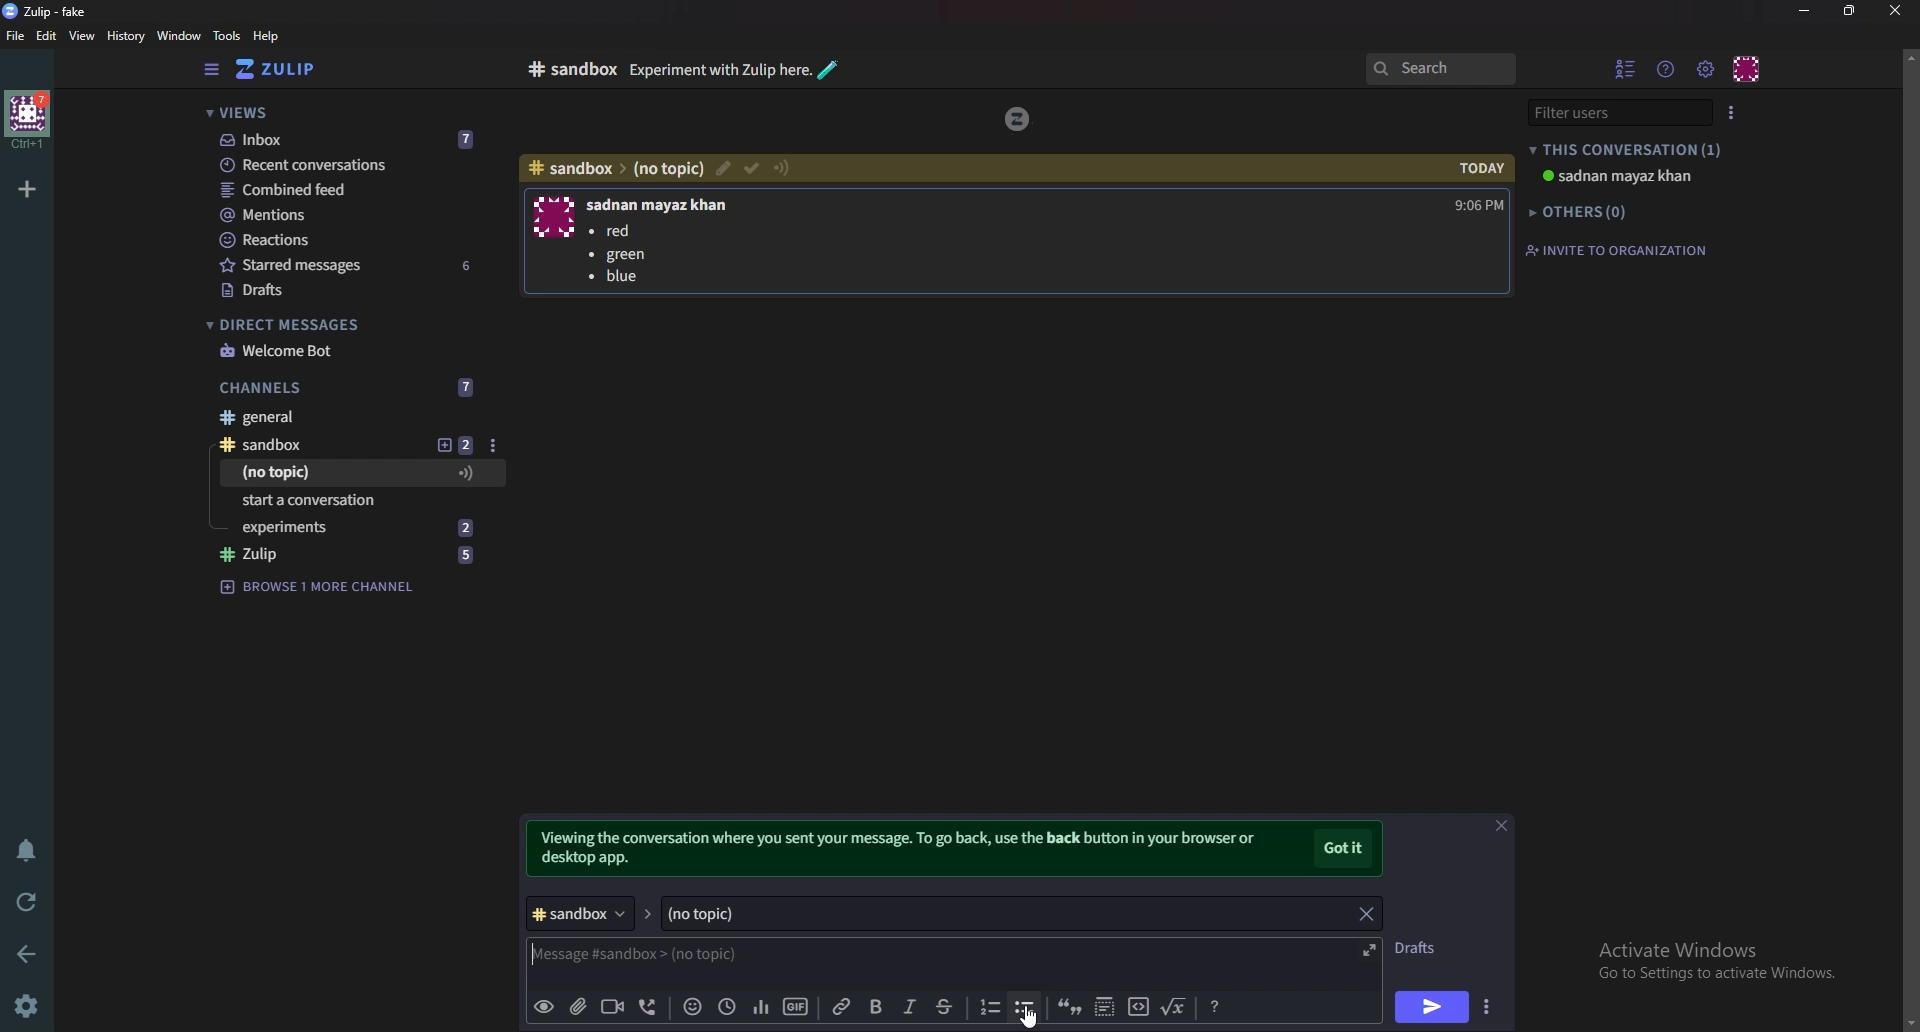 The height and width of the screenshot is (1032, 1920). What do you see at coordinates (351, 215) in the screenshot?
I see `Mentions` at bounding box center [351, 215].